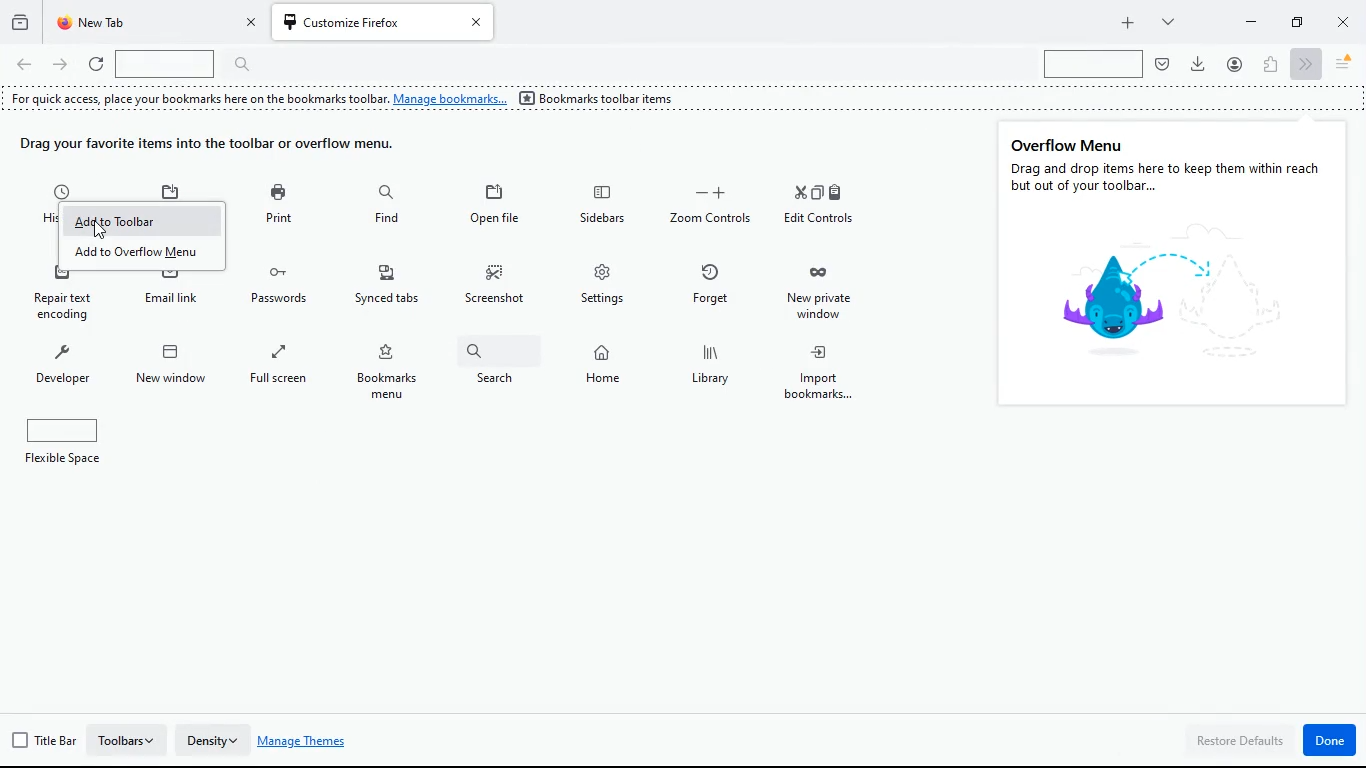 The width and height of the screenshot is (1366, 768). What do you see at coordinates (1240, 742) in the screenshot?
I see `restore defaults` at bounding box center [1240, 742].